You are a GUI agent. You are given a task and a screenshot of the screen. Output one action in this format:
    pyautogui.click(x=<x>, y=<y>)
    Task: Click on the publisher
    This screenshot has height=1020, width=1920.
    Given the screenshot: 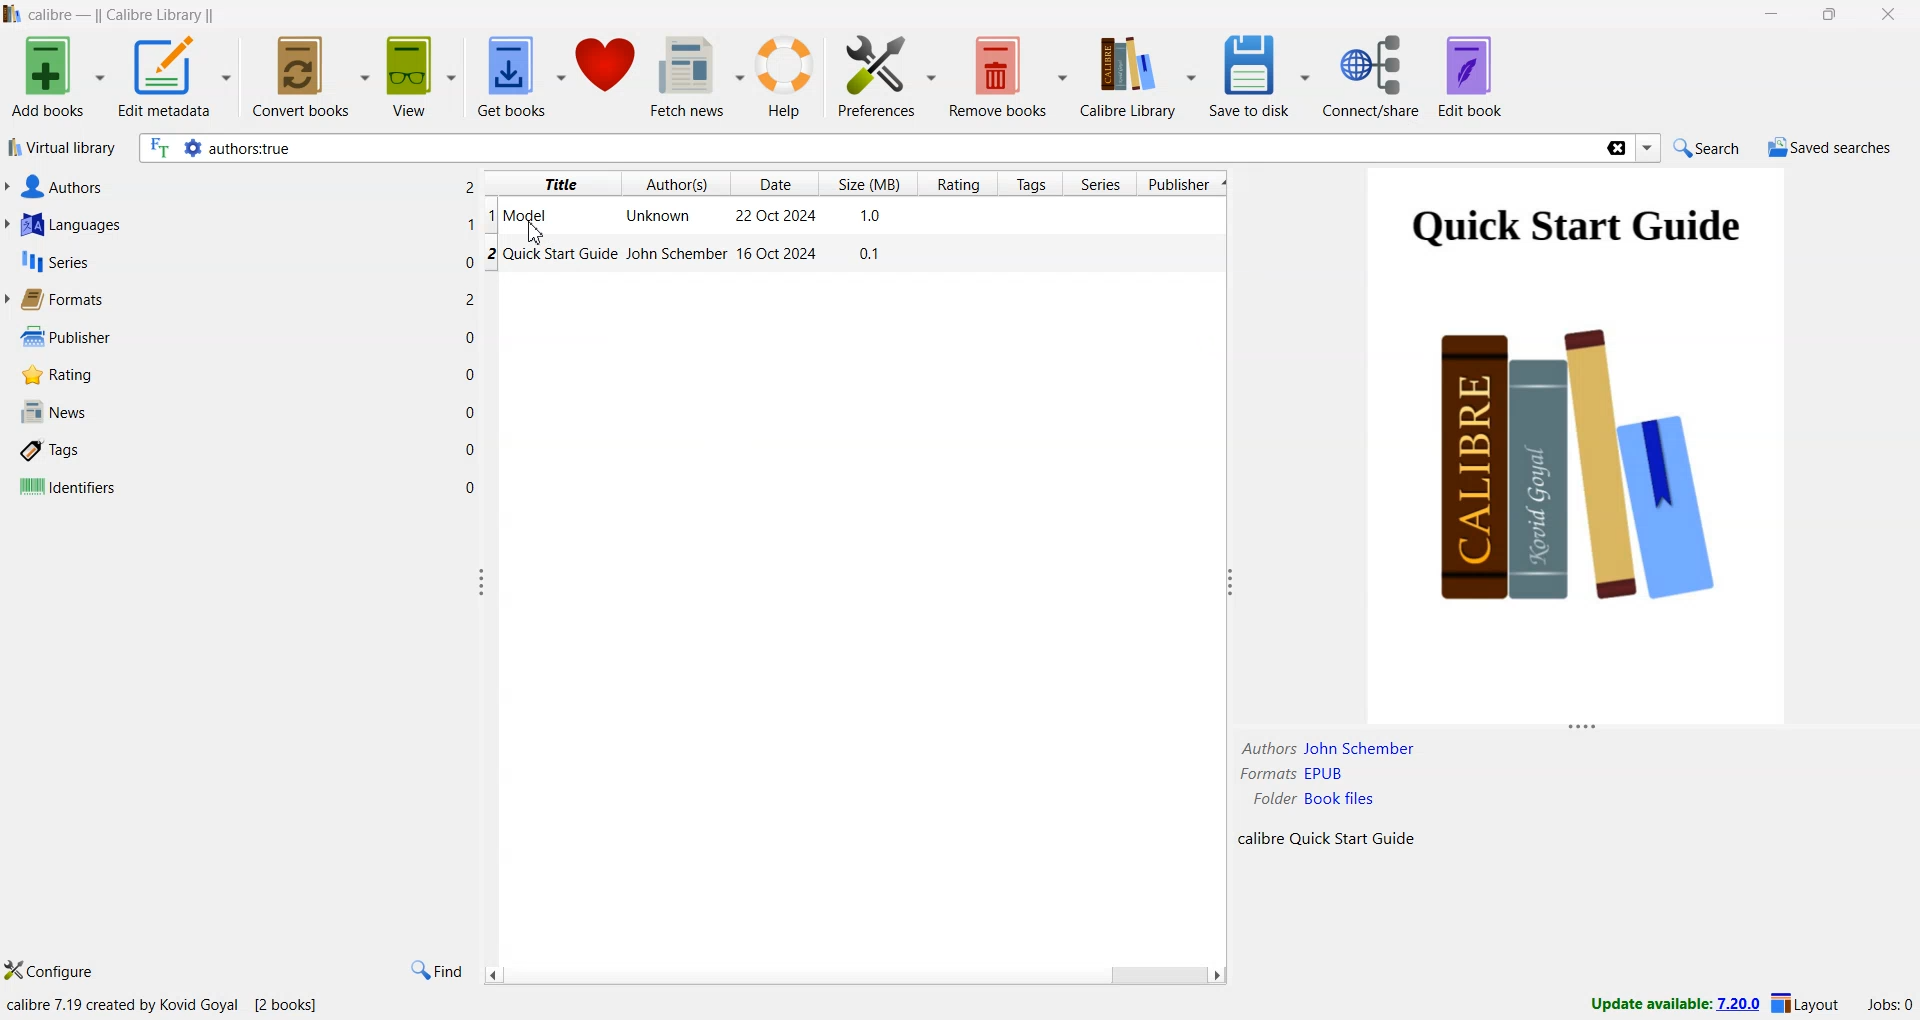 What is the action you would take?
    pyautogui.click(x=62, y=337)
    